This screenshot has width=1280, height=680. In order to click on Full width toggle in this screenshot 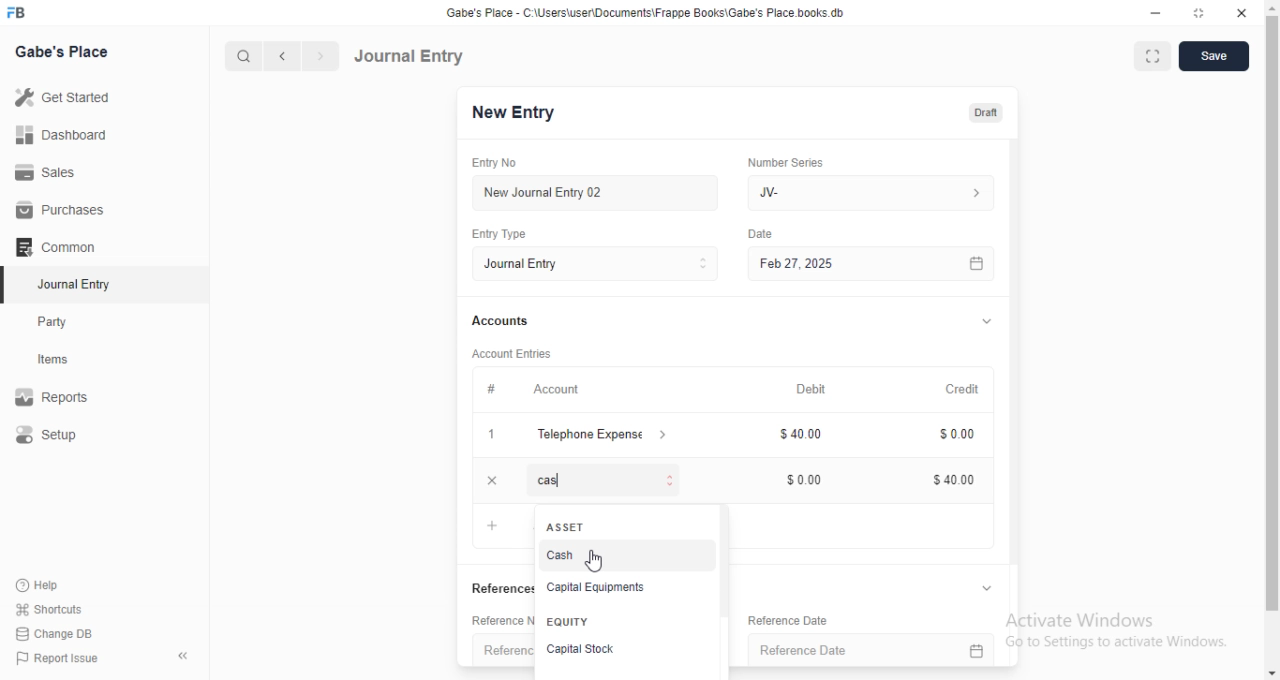, I will do `click(1151, 56)`.